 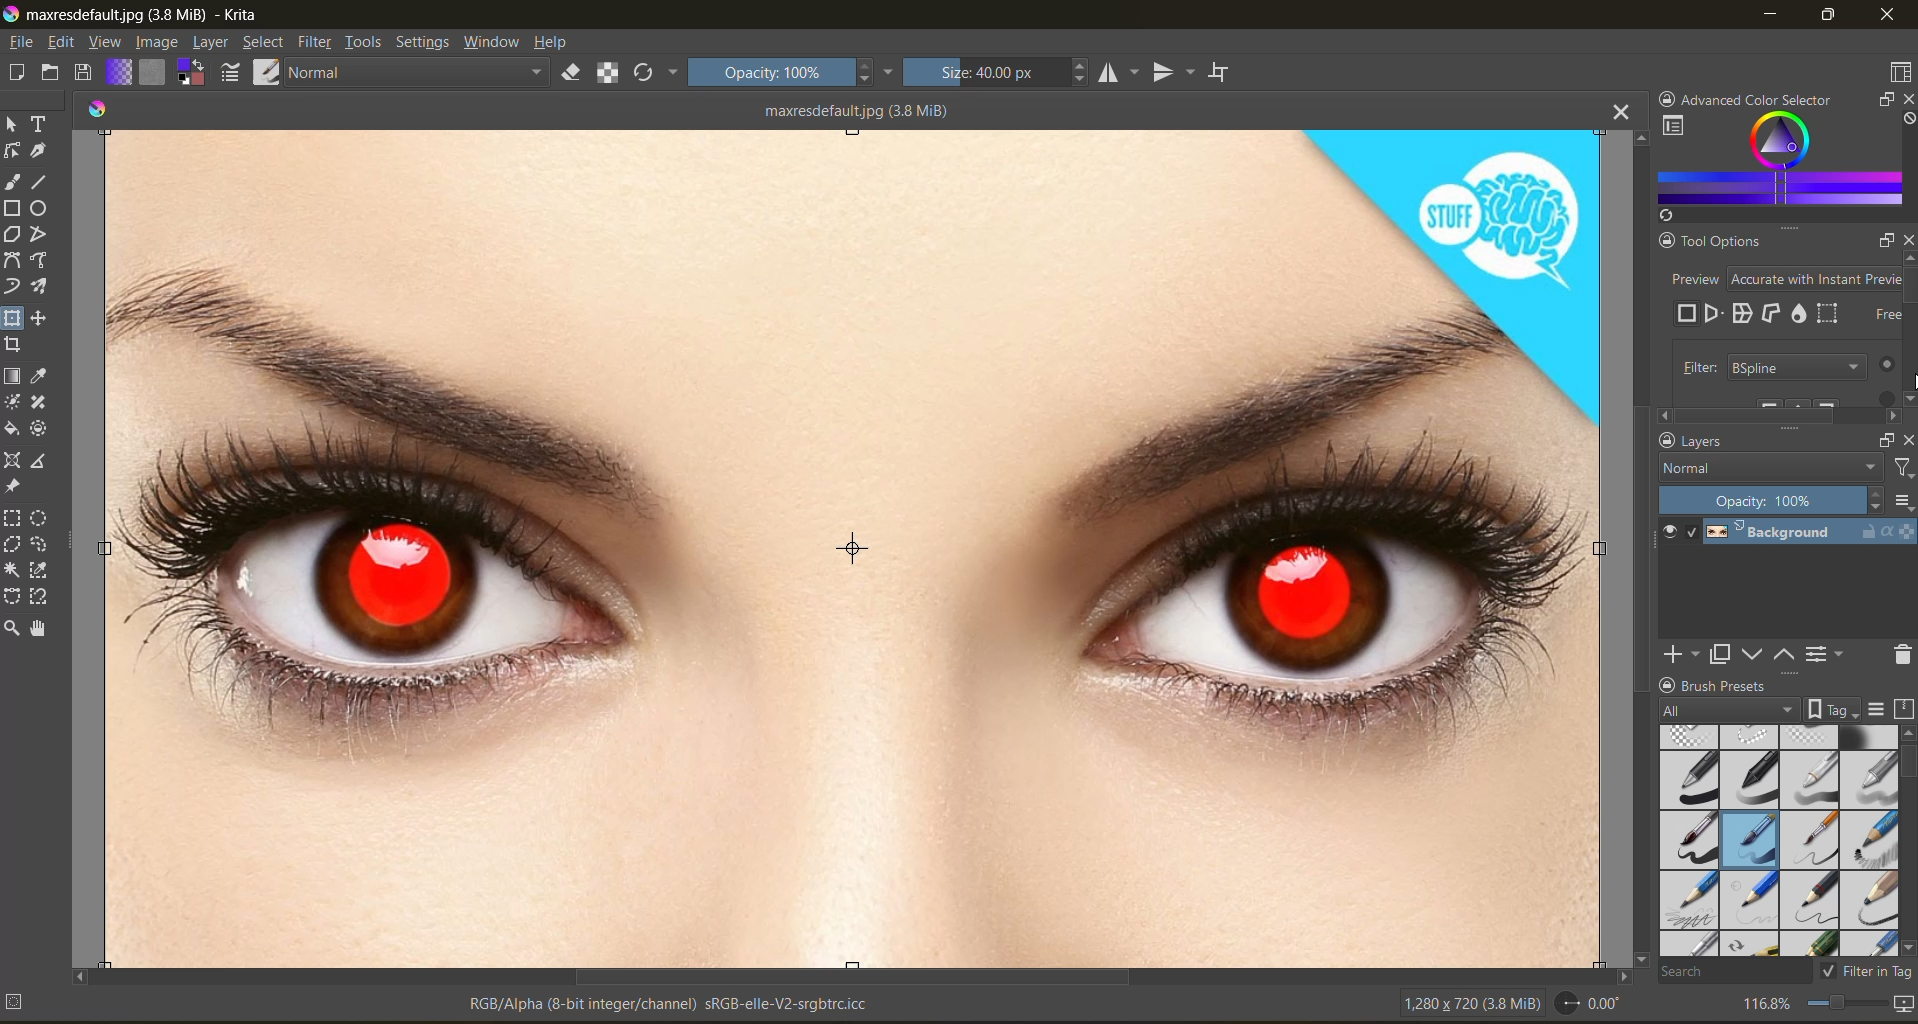 I want to click on zoom, so click(x=1850, y=1007).